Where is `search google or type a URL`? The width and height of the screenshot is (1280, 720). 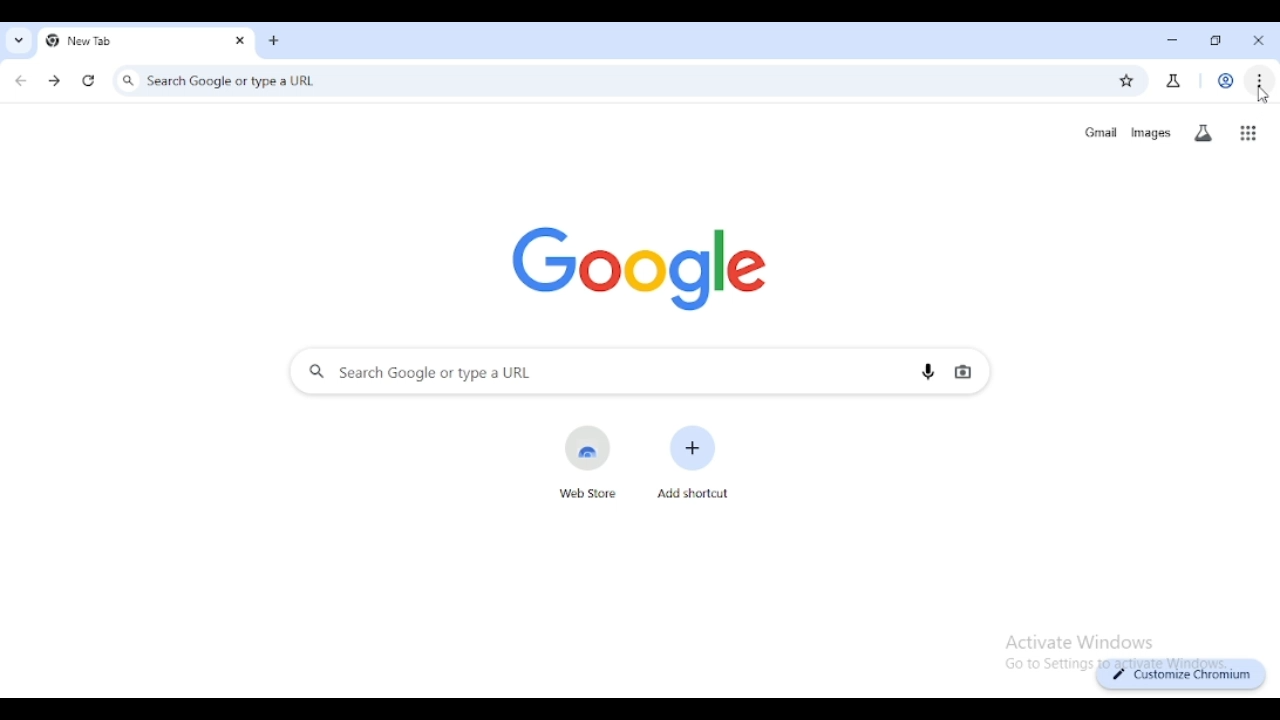
search google or type a URL is located at coordinates (591, 372).